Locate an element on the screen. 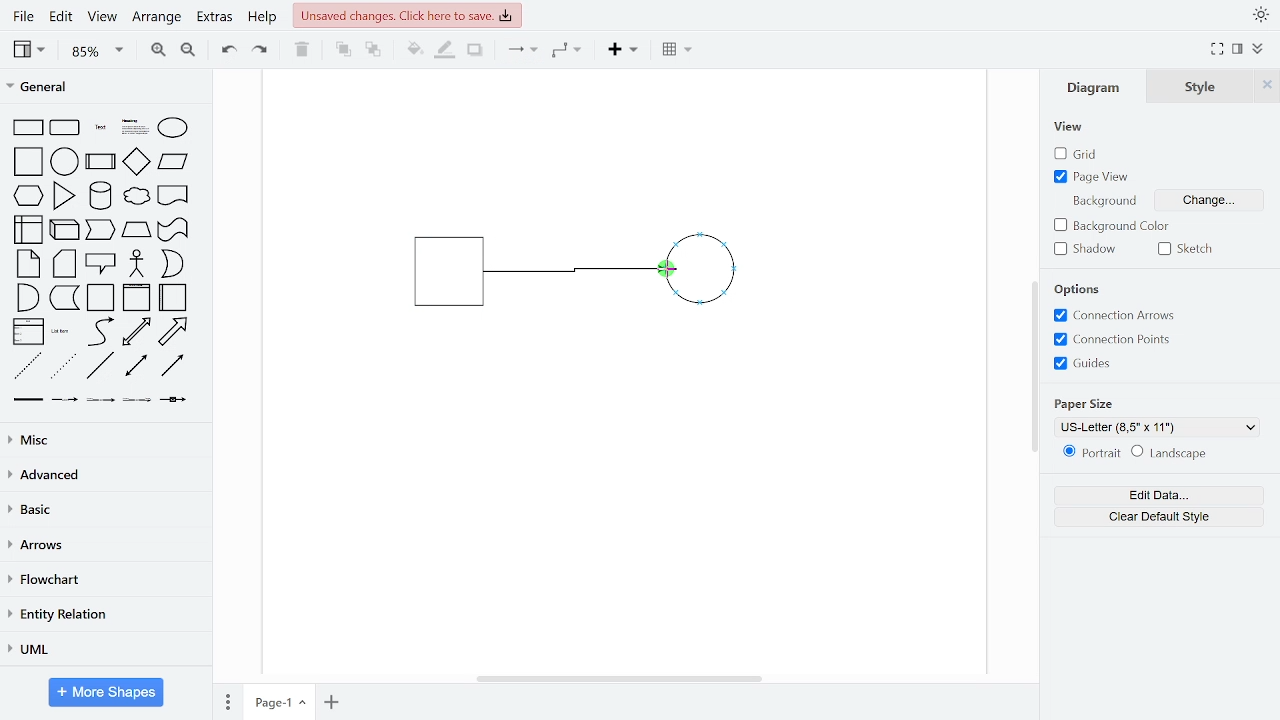 This screenshot has width=1280, height=720. cylinder is located at coordinates (102, 197).